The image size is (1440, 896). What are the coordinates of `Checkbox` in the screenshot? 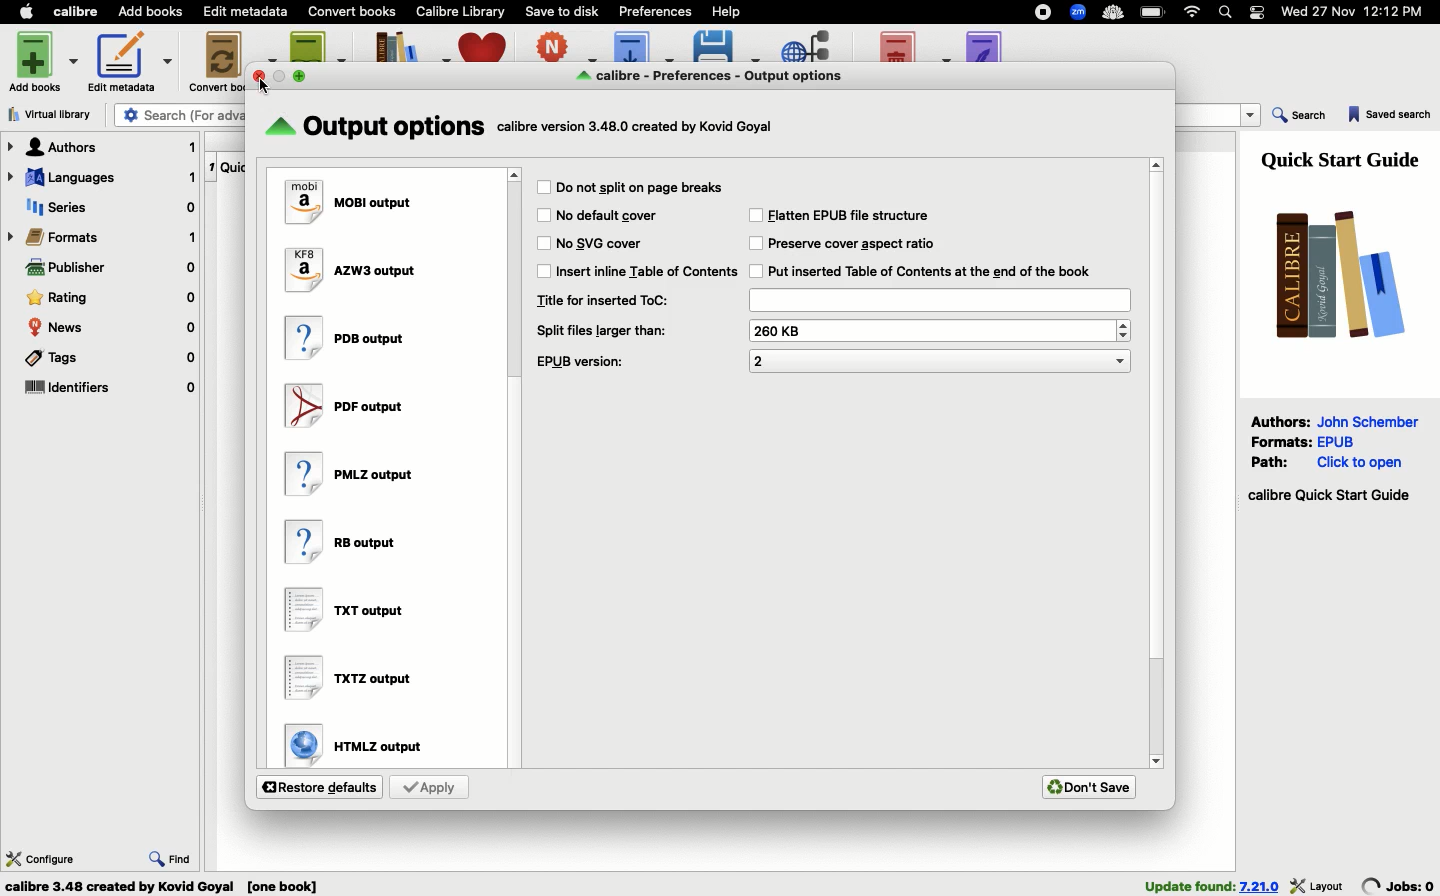 It's located at (543, 187).